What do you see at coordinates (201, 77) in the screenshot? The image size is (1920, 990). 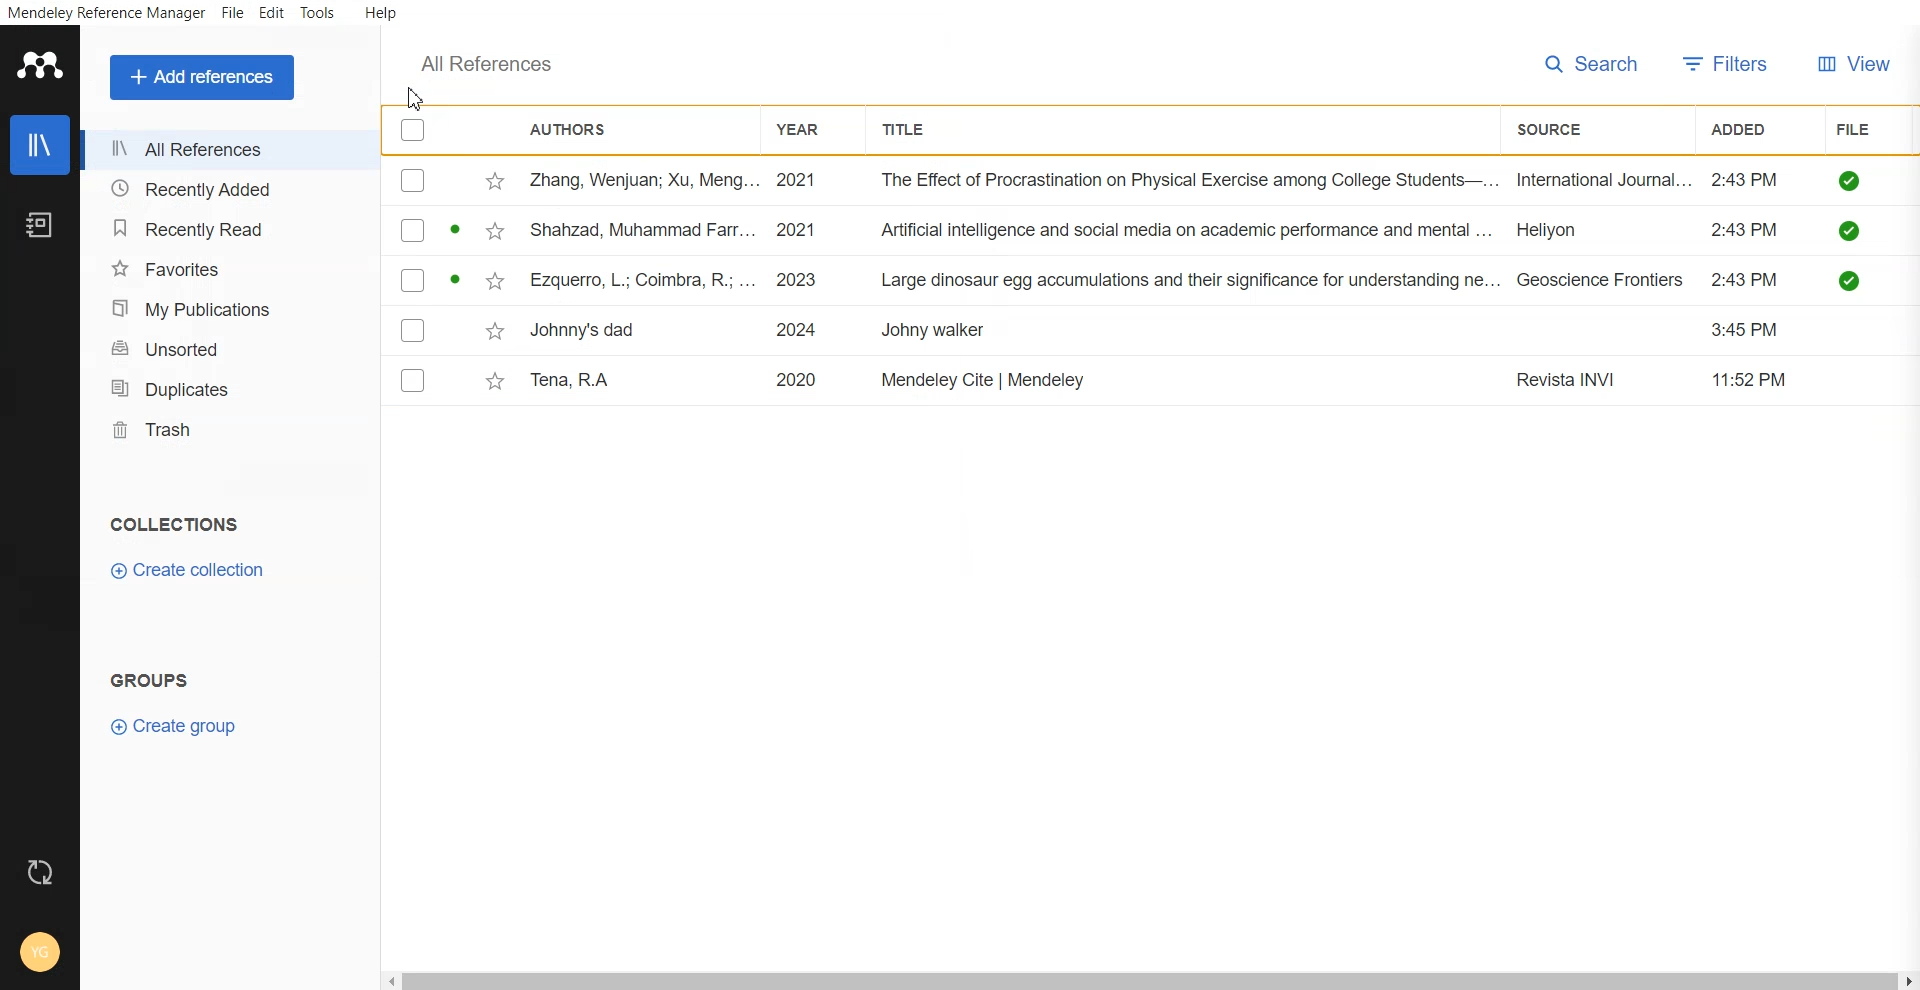 I see `Add references` at bounding box center [201, 77].